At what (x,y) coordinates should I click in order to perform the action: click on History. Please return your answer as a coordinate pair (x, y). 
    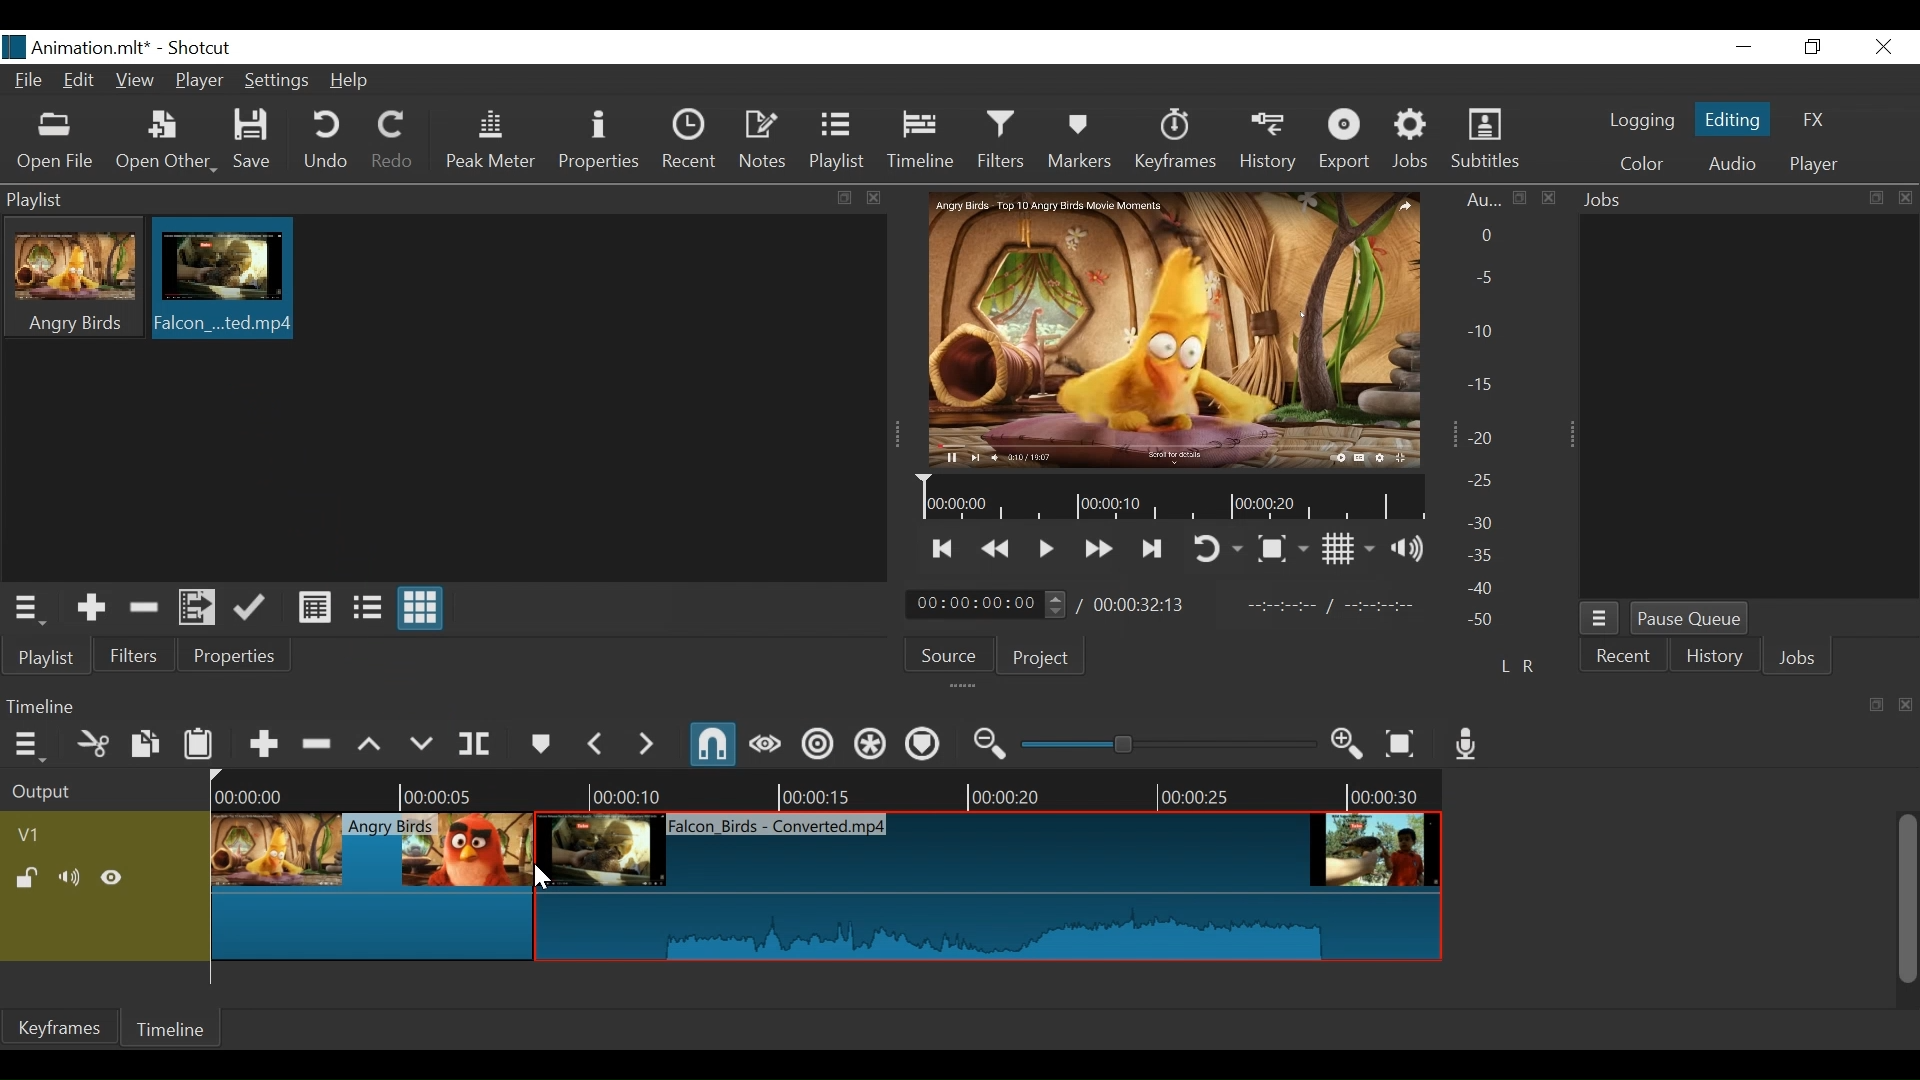
    Looking at the image, I should click on (1715, 658).